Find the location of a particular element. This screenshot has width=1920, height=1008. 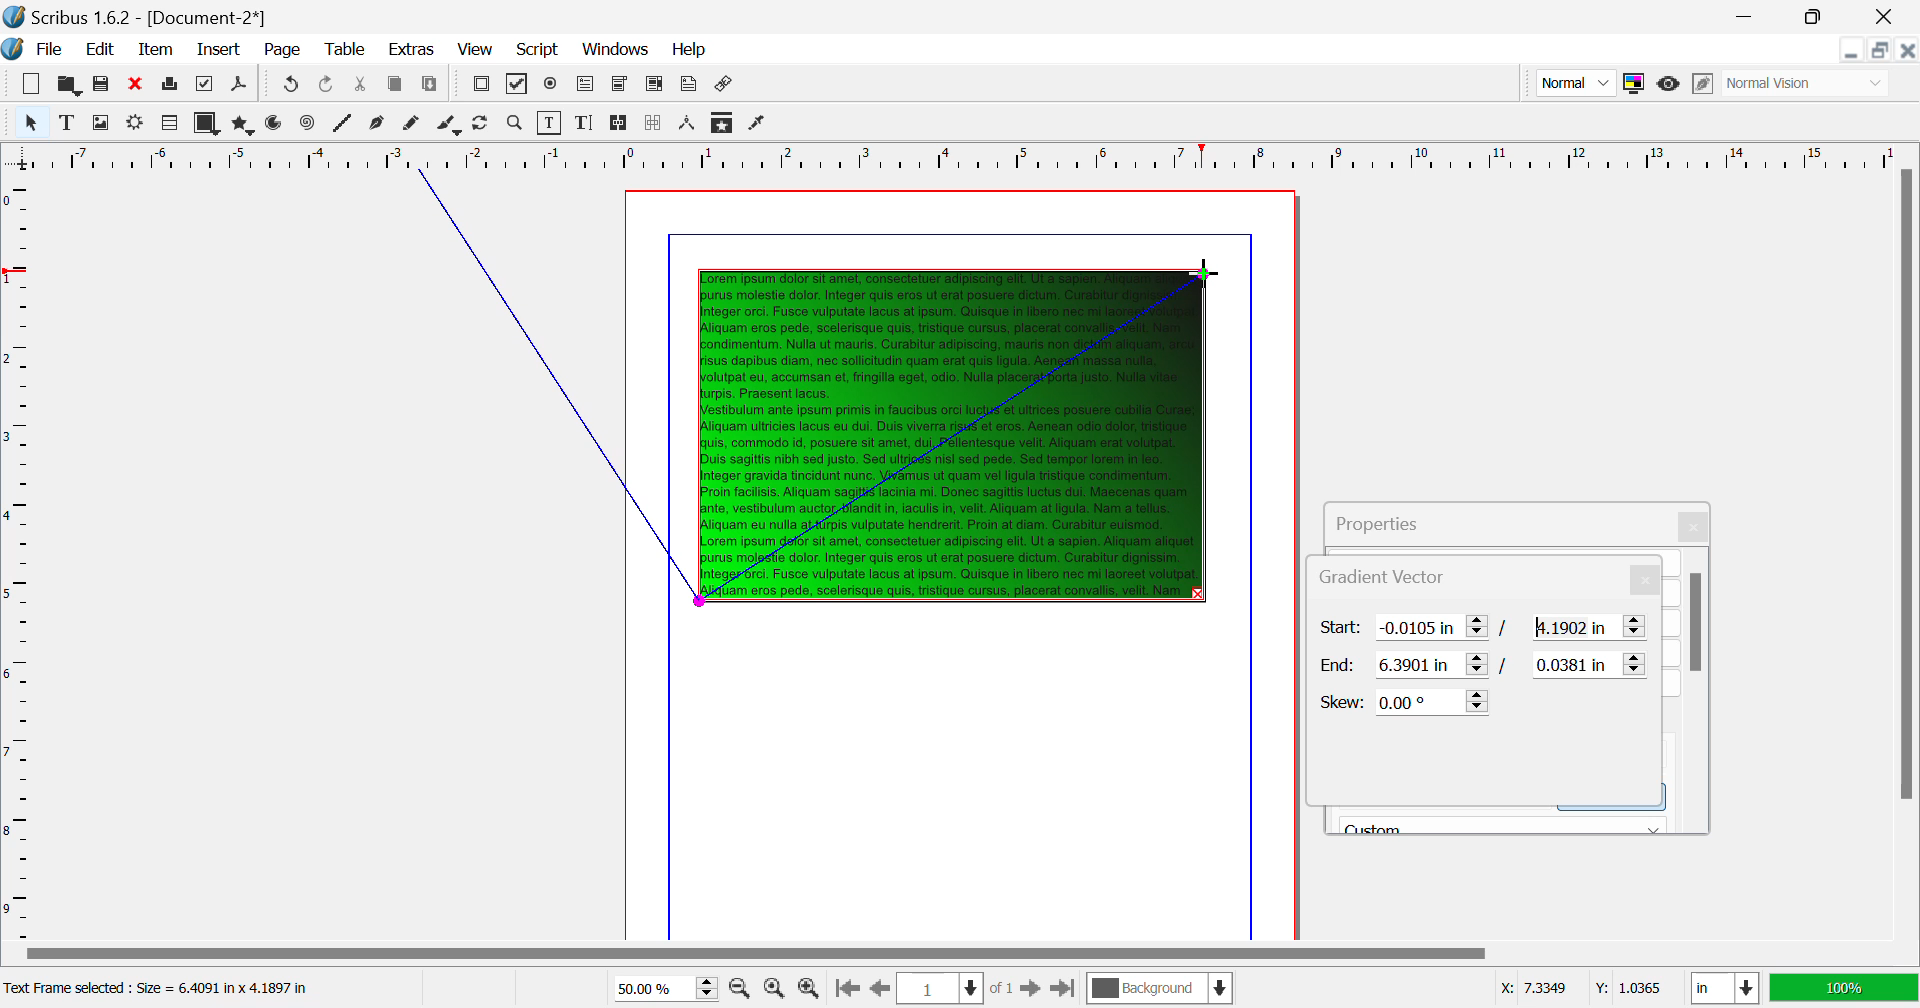

Pdf Text Fields is located at coordinates (586, 85).